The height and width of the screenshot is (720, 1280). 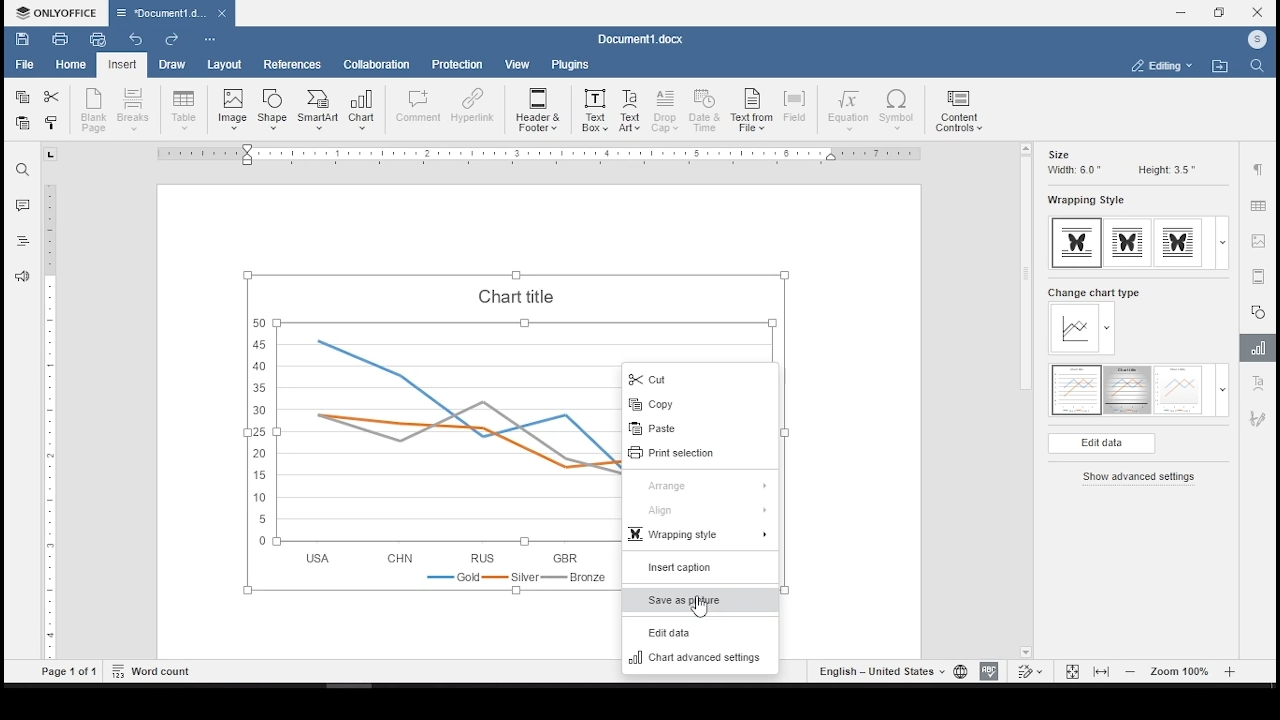 I want to click on set text language, so click(x=880, y=671).